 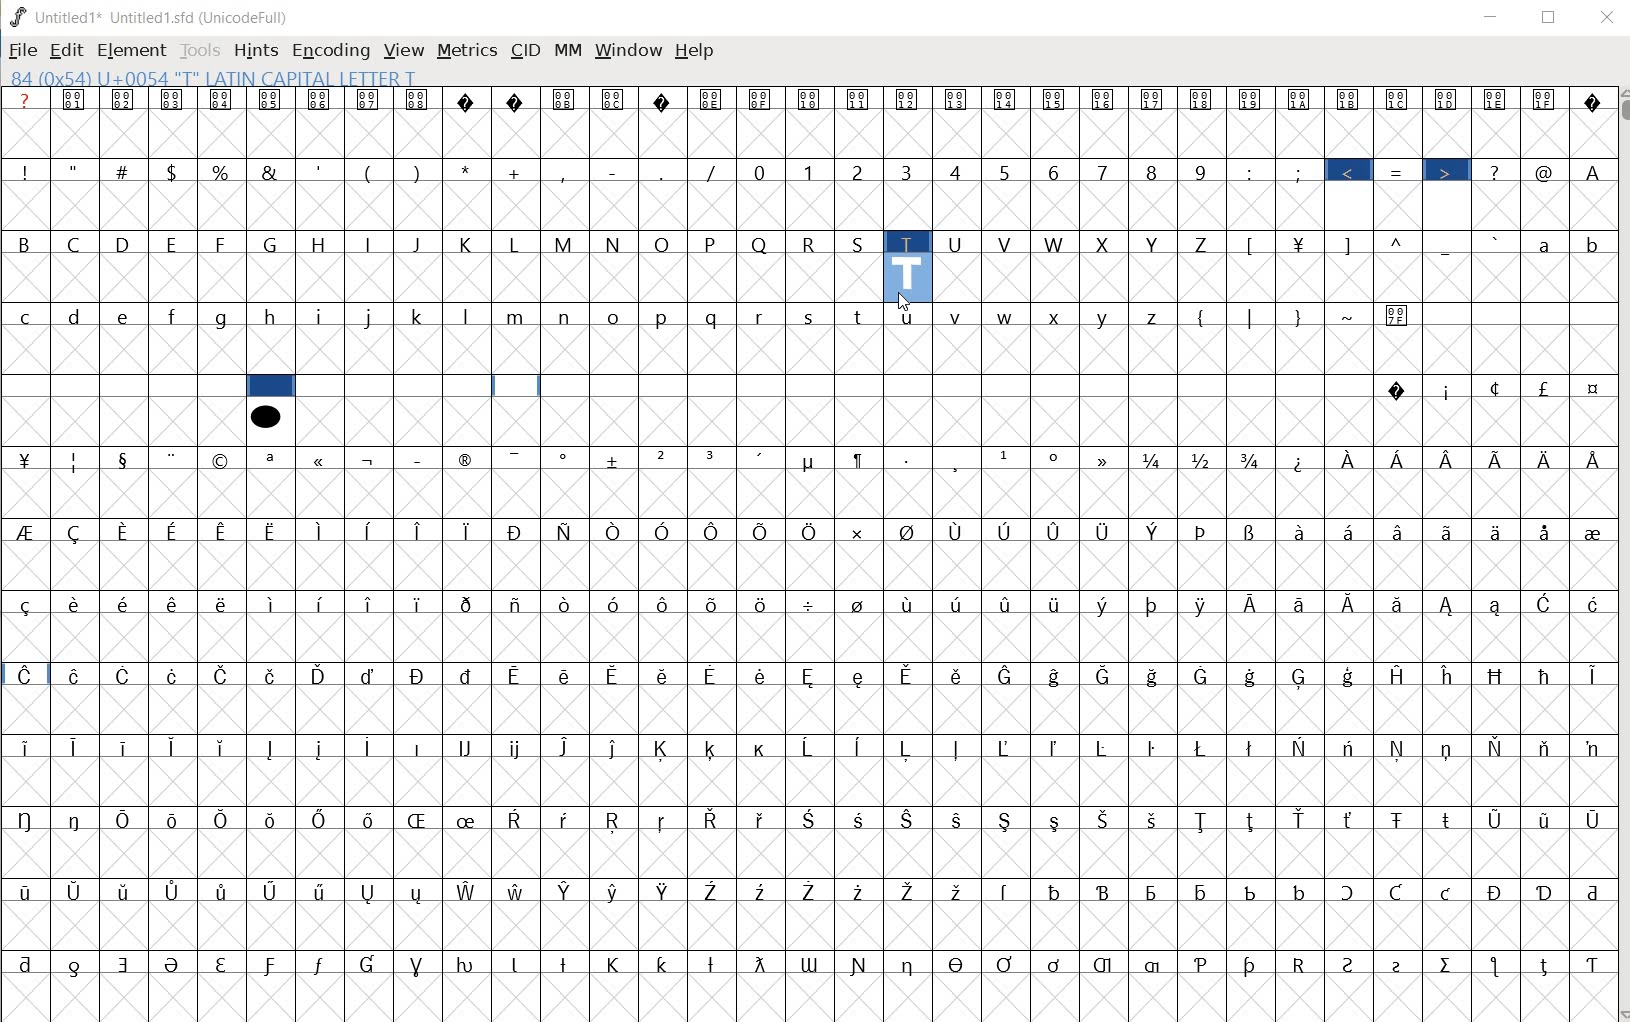 I want to click on Symbol, so click(x=224, y=531).